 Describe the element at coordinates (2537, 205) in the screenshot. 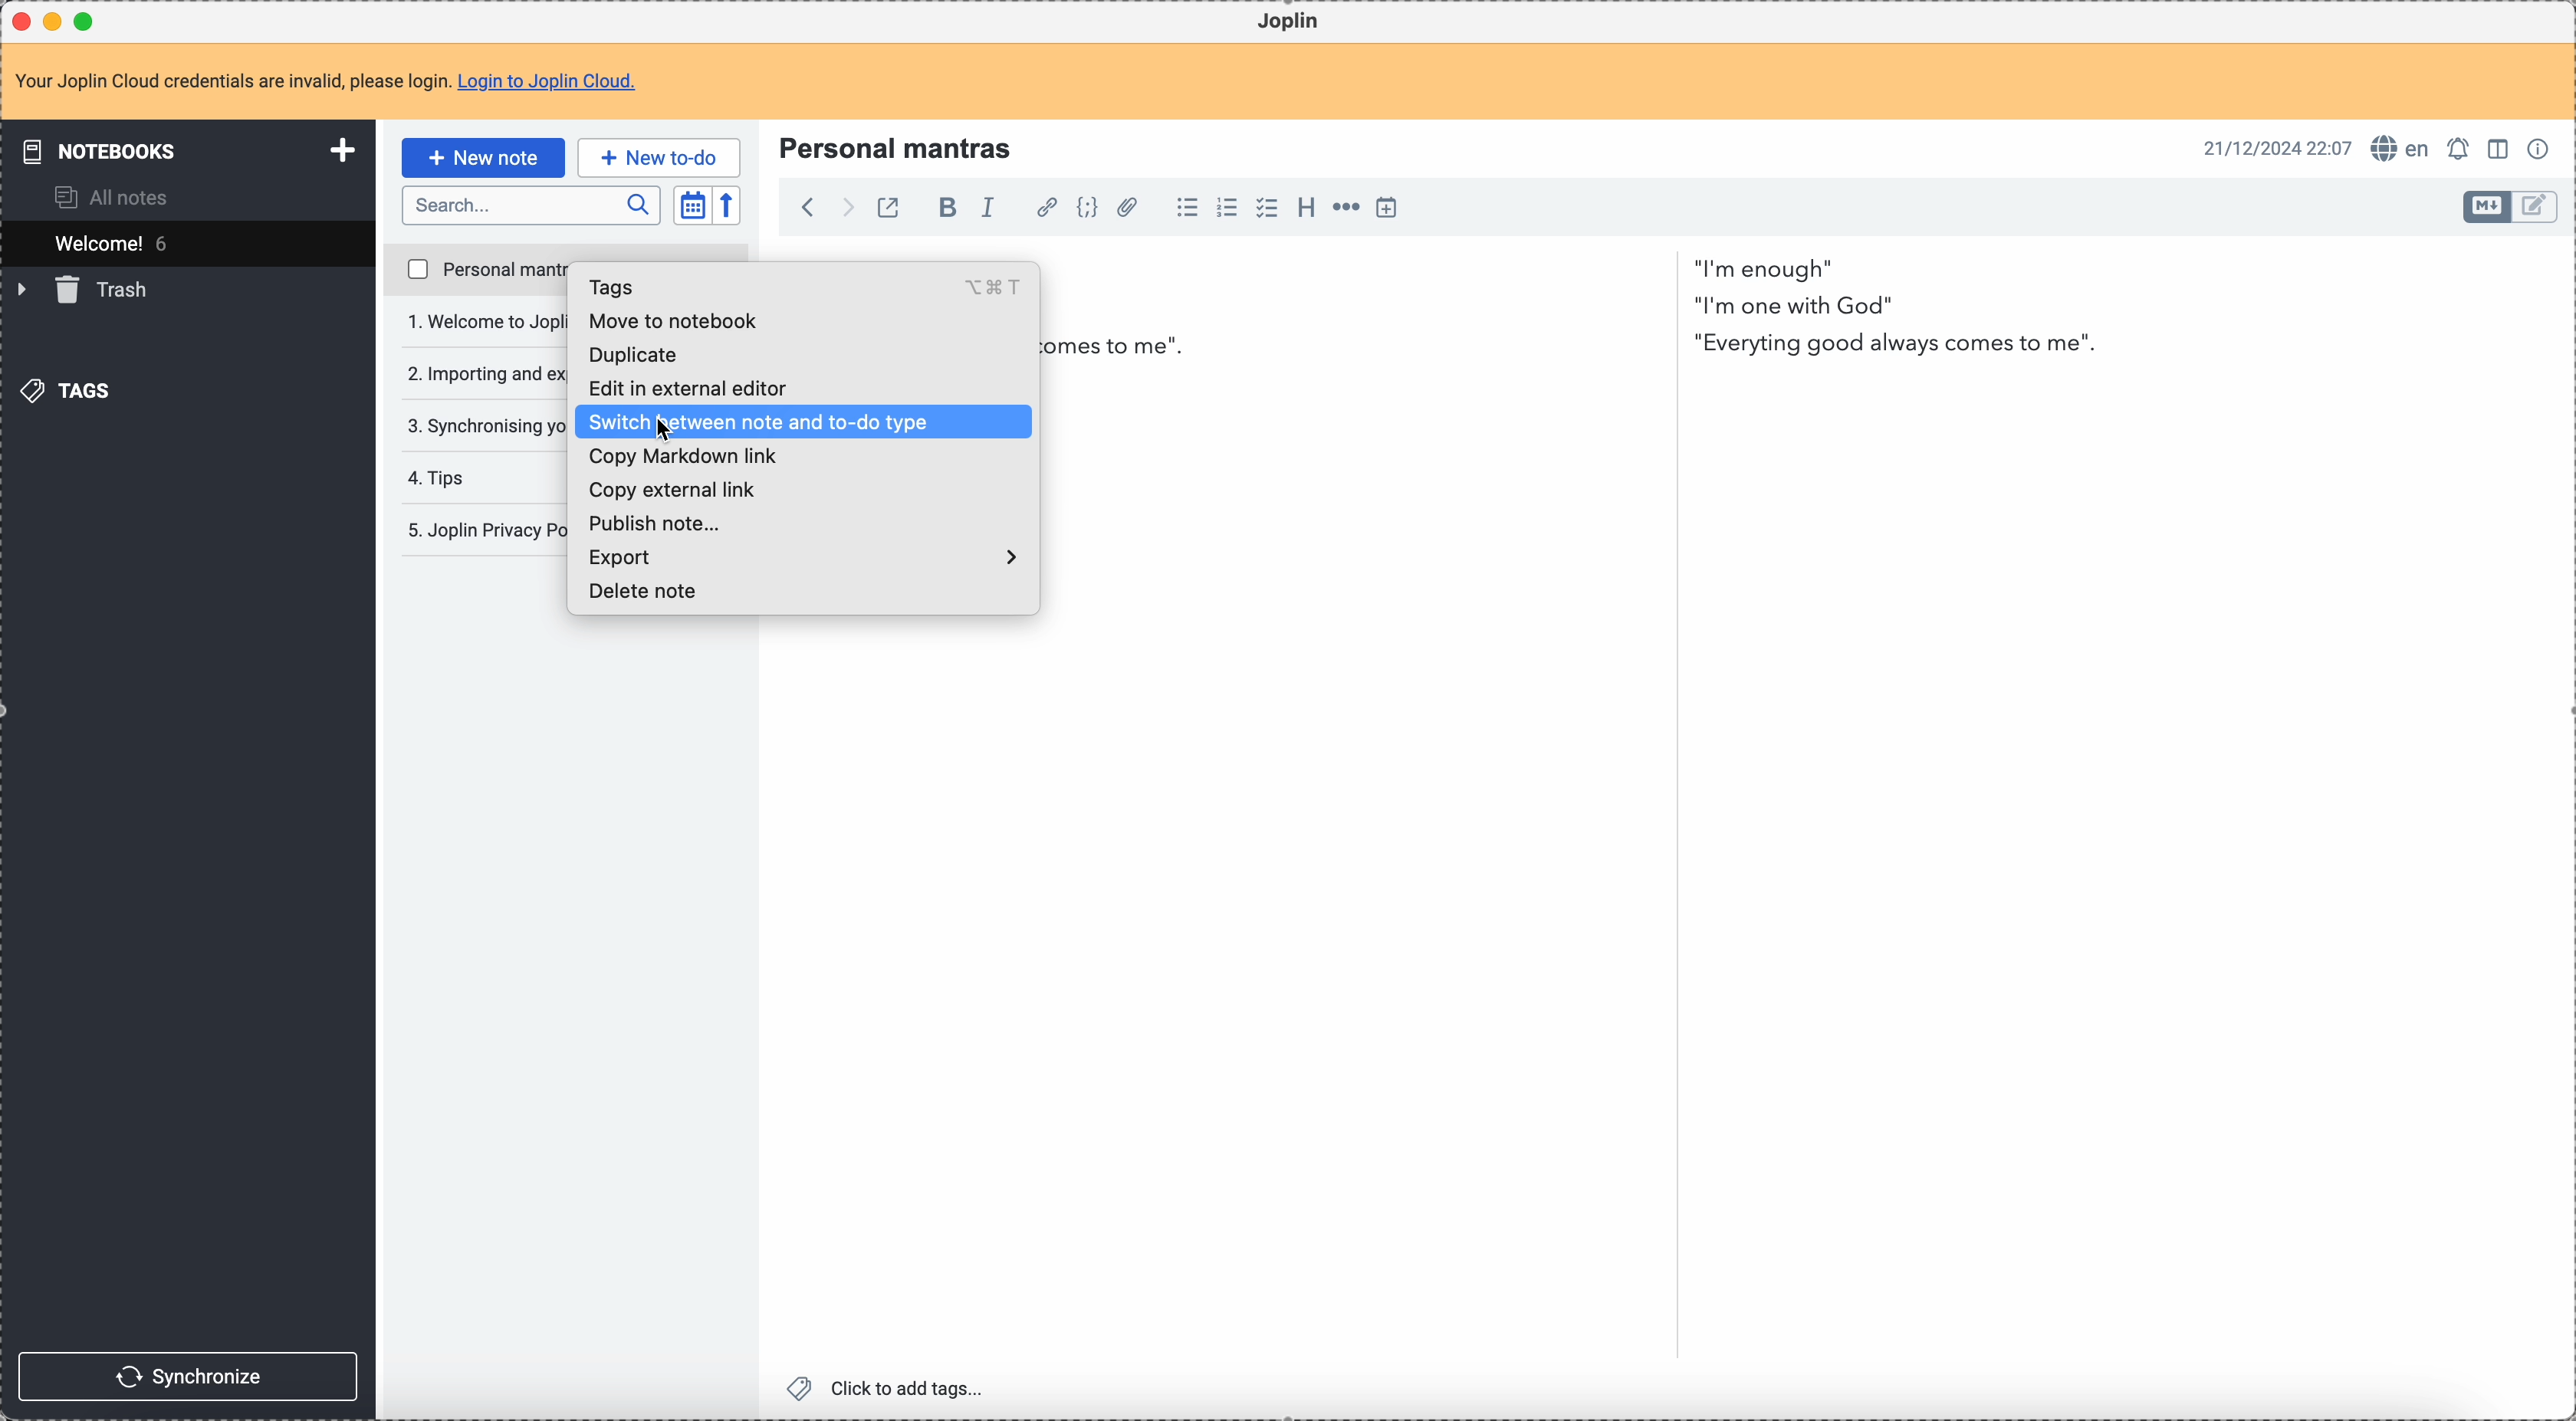

I see `toggle editor layout` at that location.